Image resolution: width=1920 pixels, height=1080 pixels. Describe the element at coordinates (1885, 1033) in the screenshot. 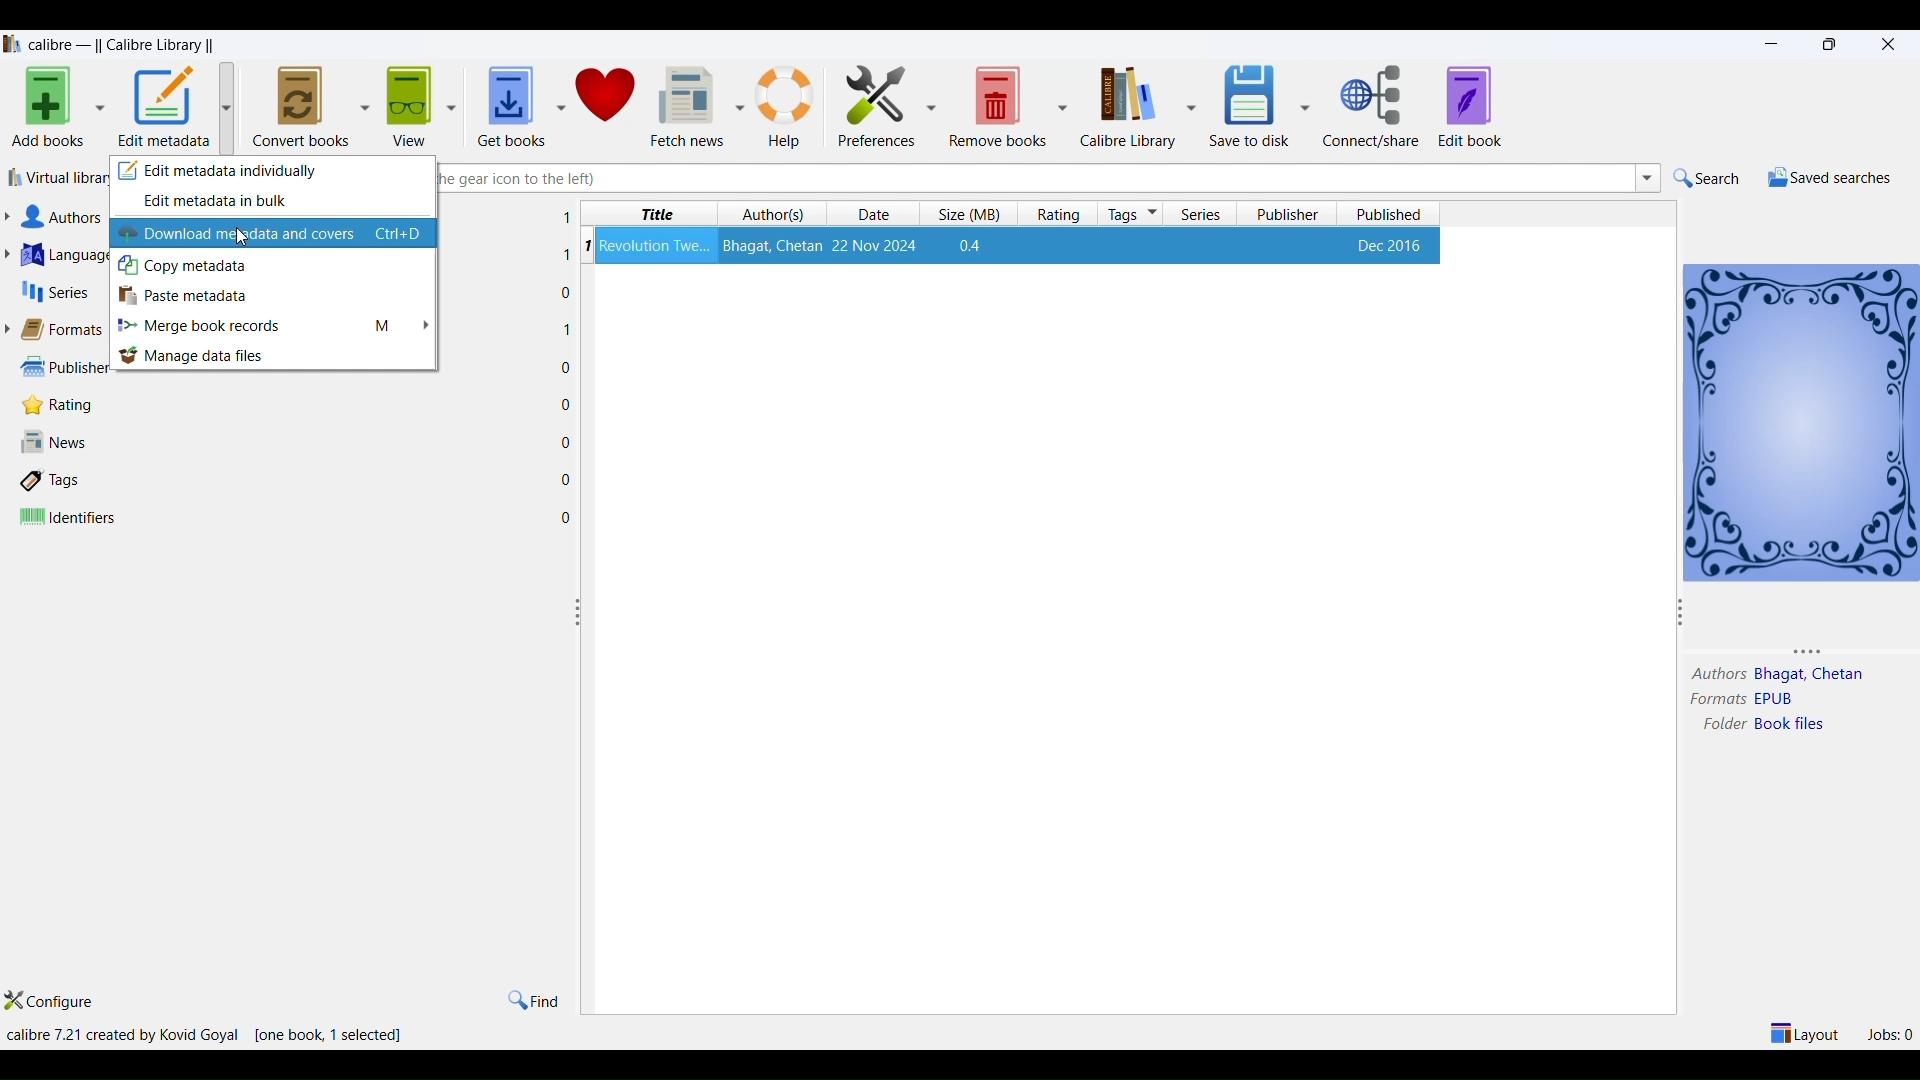

I see `jobs` at that location.